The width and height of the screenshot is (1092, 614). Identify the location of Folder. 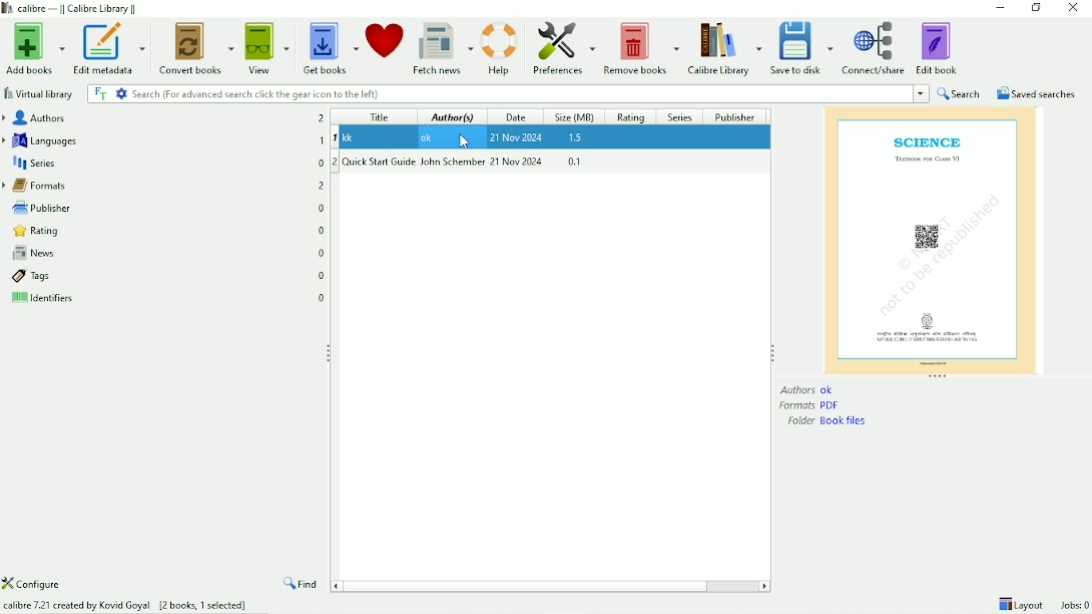
(829, 421).